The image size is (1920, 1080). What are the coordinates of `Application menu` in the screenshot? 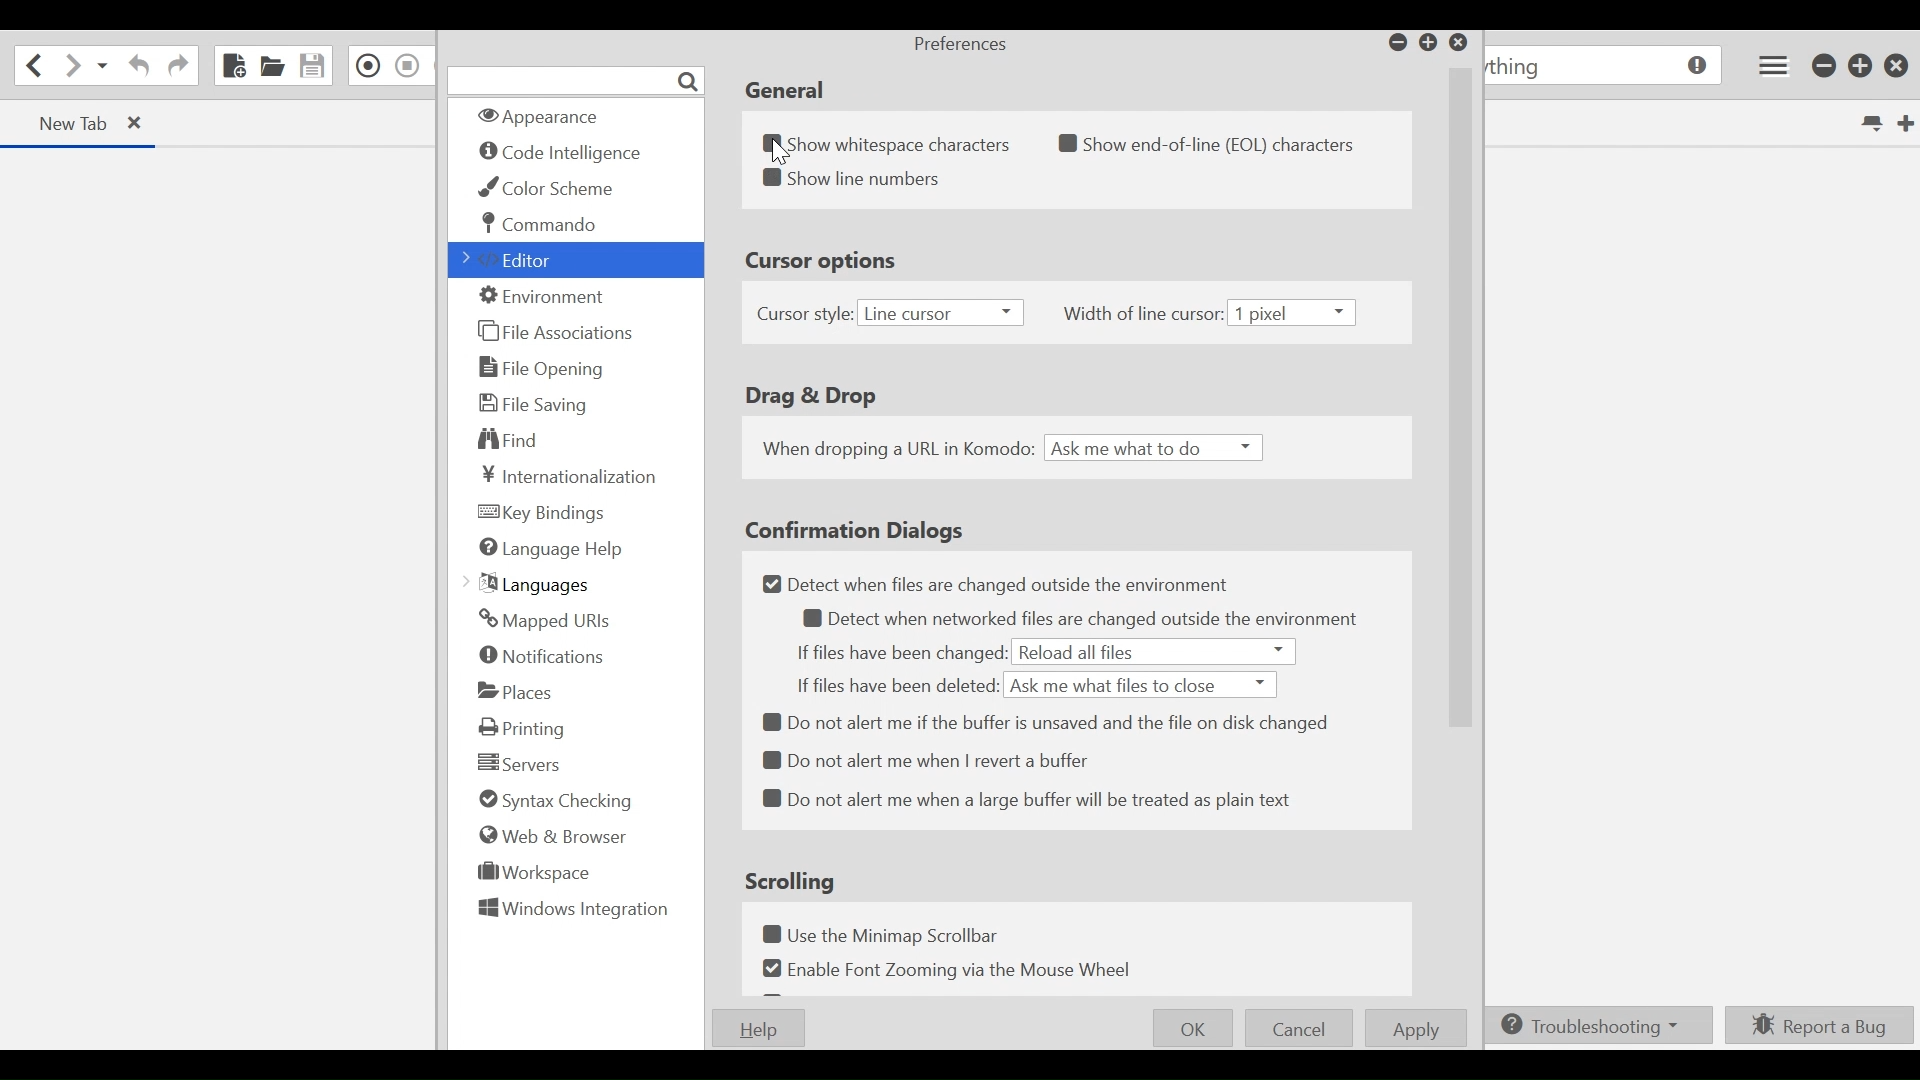 It's located at (1769, 66).